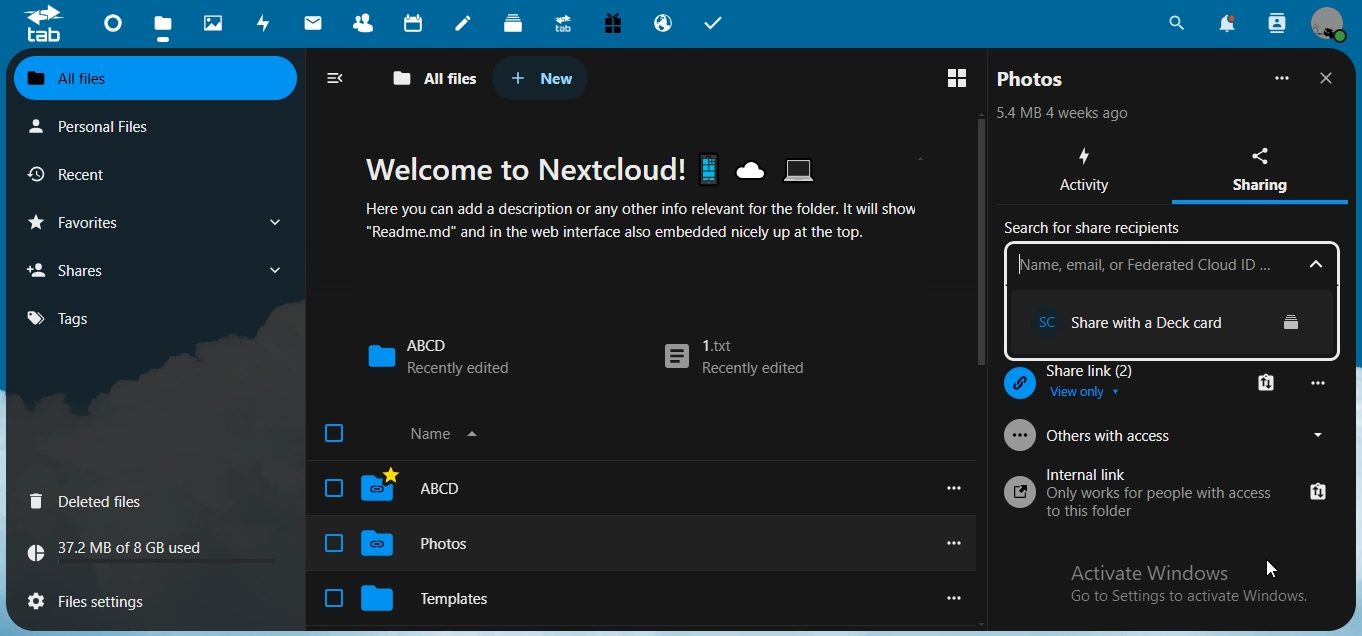  Describe the element at coordinates (411, 598) in the screenshot. I see `Templates` at that location.